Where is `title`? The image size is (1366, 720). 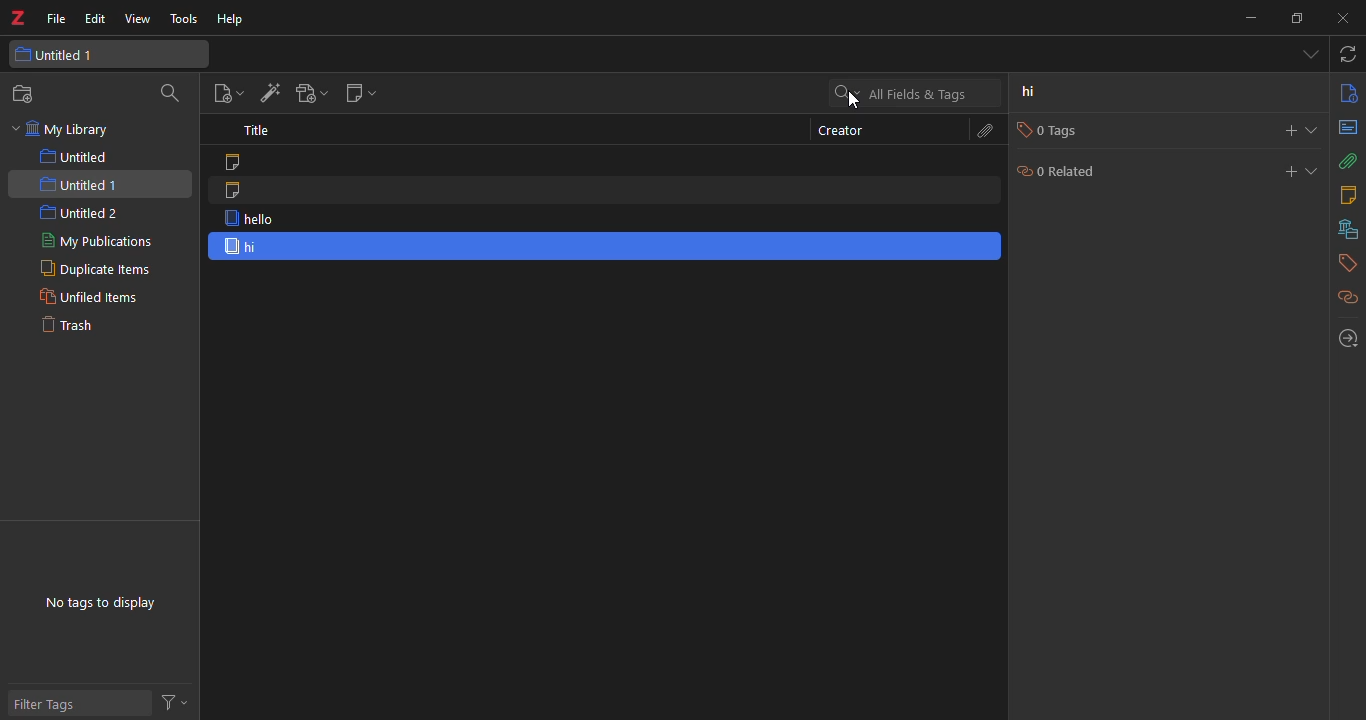
title is located at coordinates (257, 131).